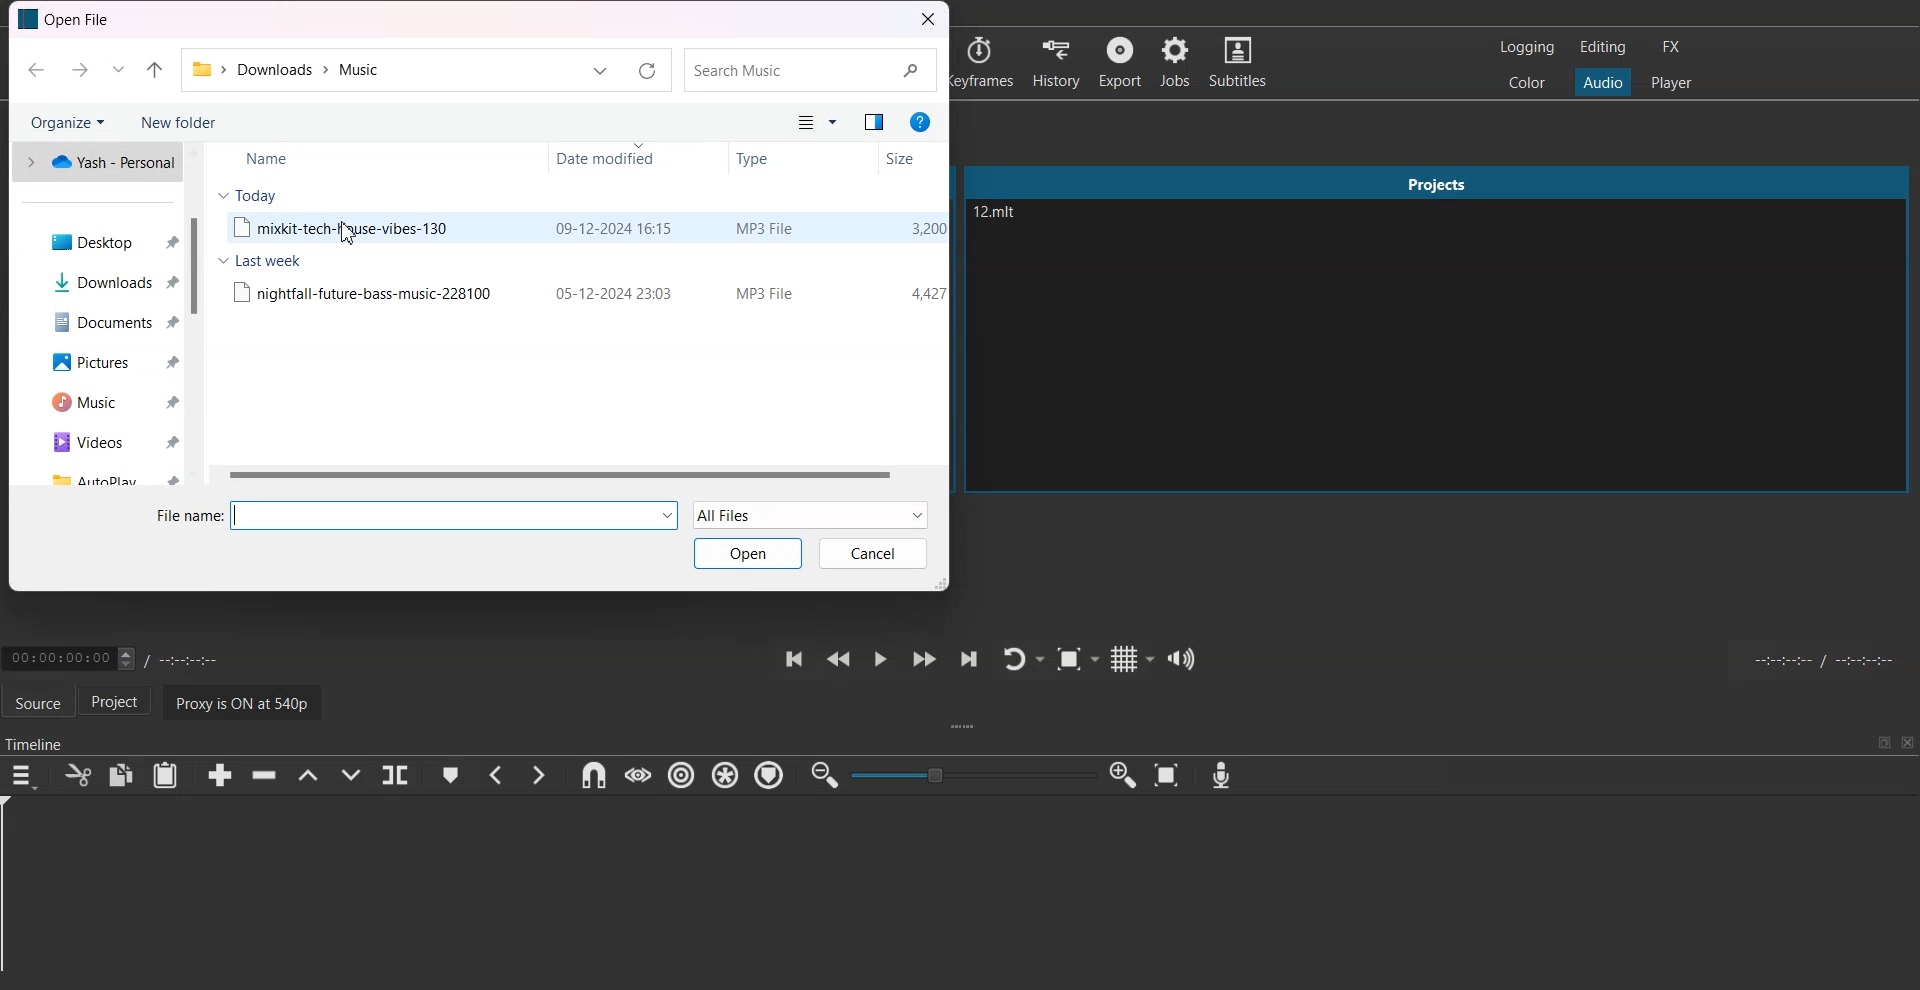  Describe the element at coordinates (1907, 742) in the screenshot. I see `Close` at that location.